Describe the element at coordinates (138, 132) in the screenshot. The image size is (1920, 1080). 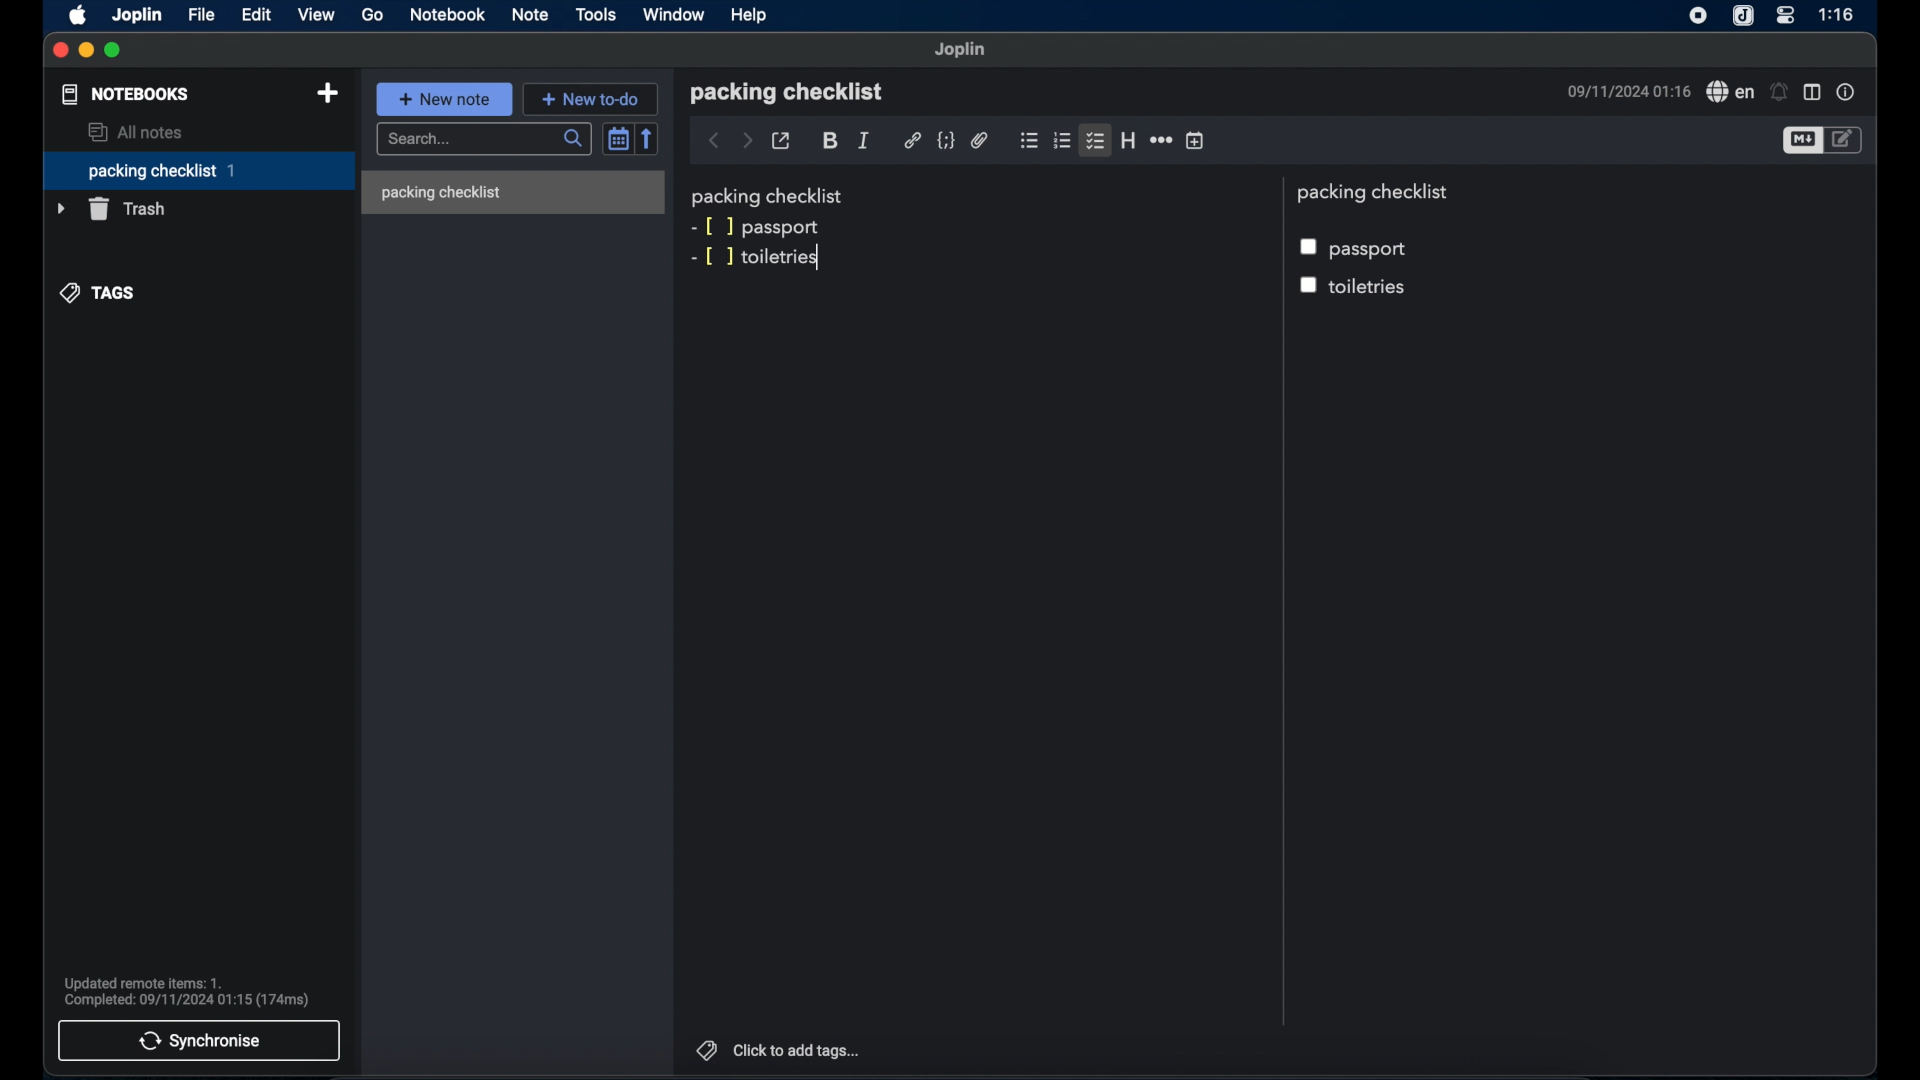
I see `all notes` at that location.